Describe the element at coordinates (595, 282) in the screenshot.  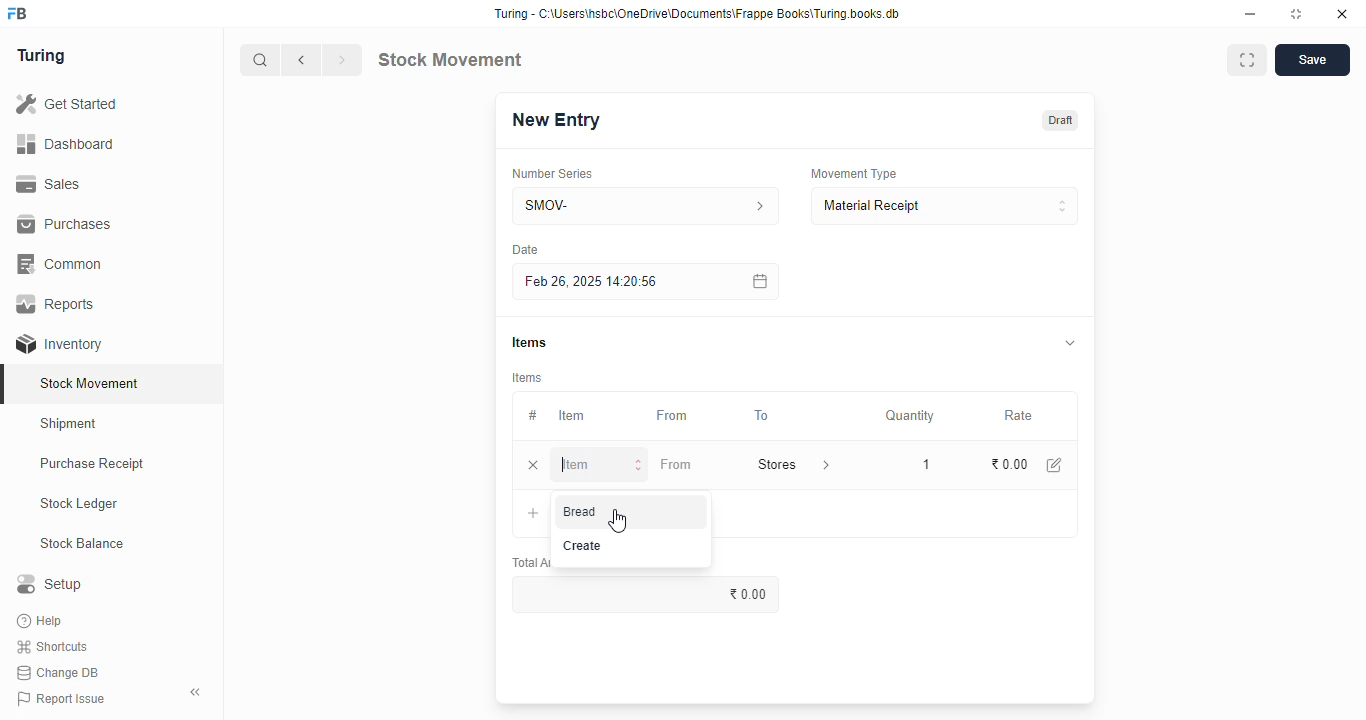
I see `feb 26, 2025 14:20:56` at that location.